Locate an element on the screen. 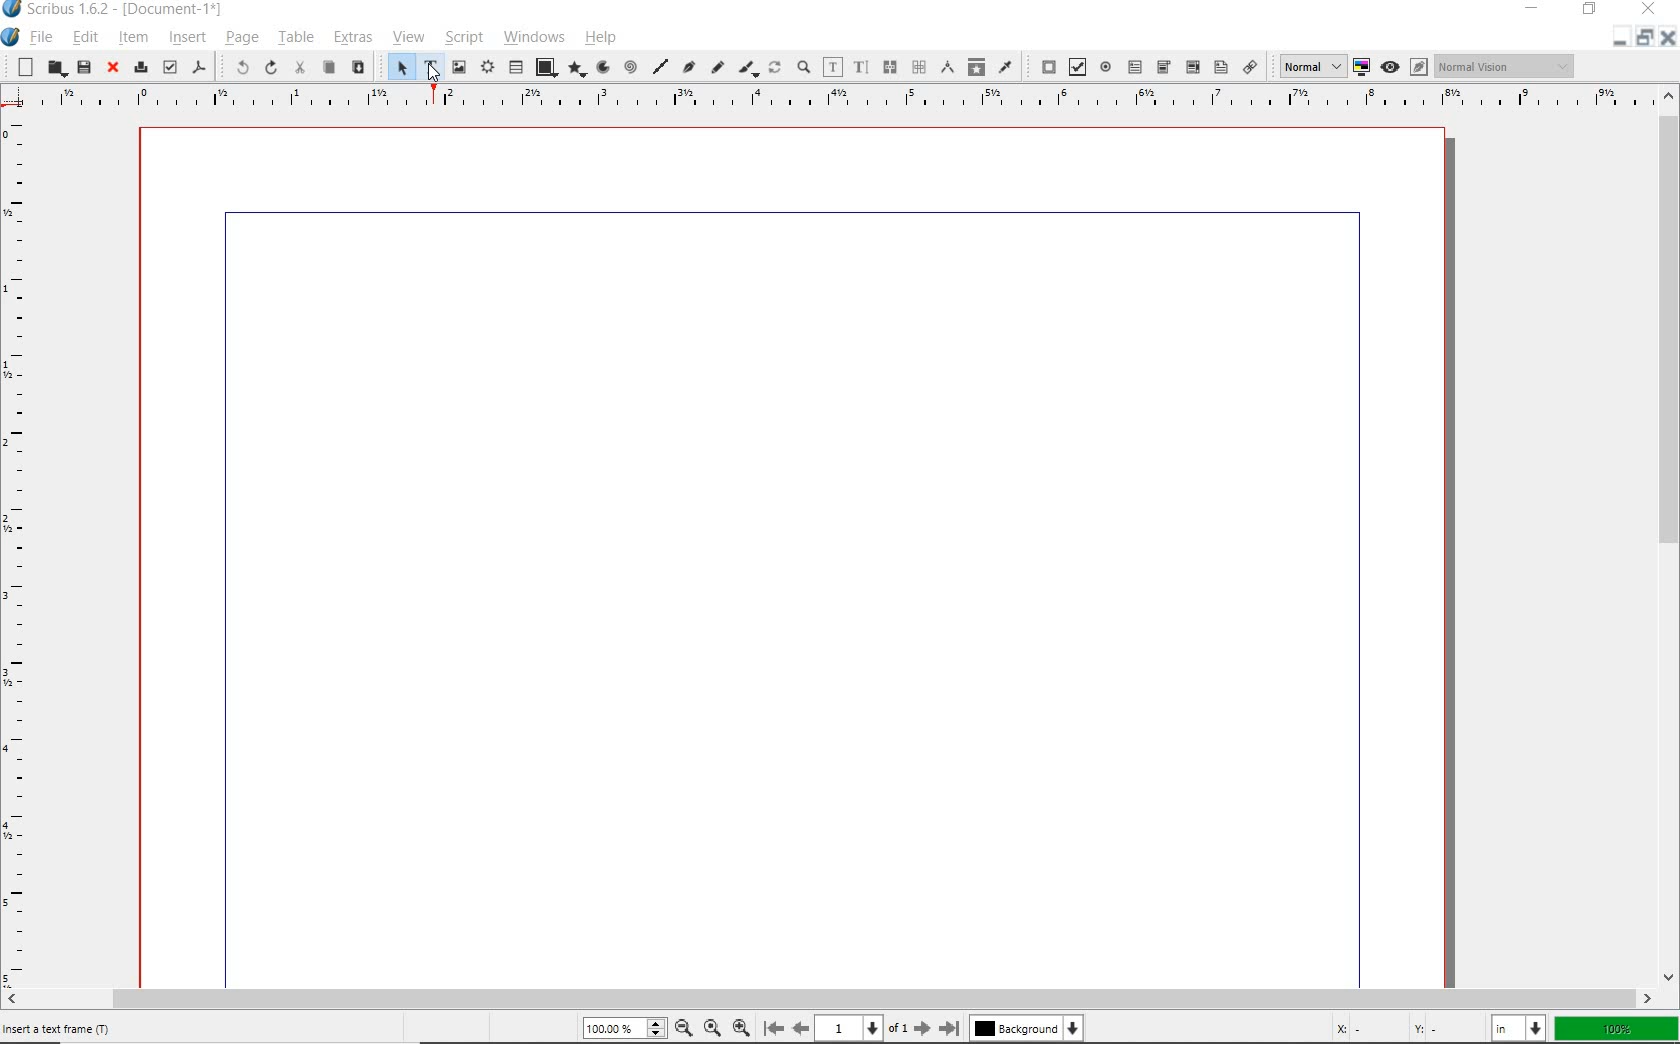  edit is located at coordinates (83, 39).